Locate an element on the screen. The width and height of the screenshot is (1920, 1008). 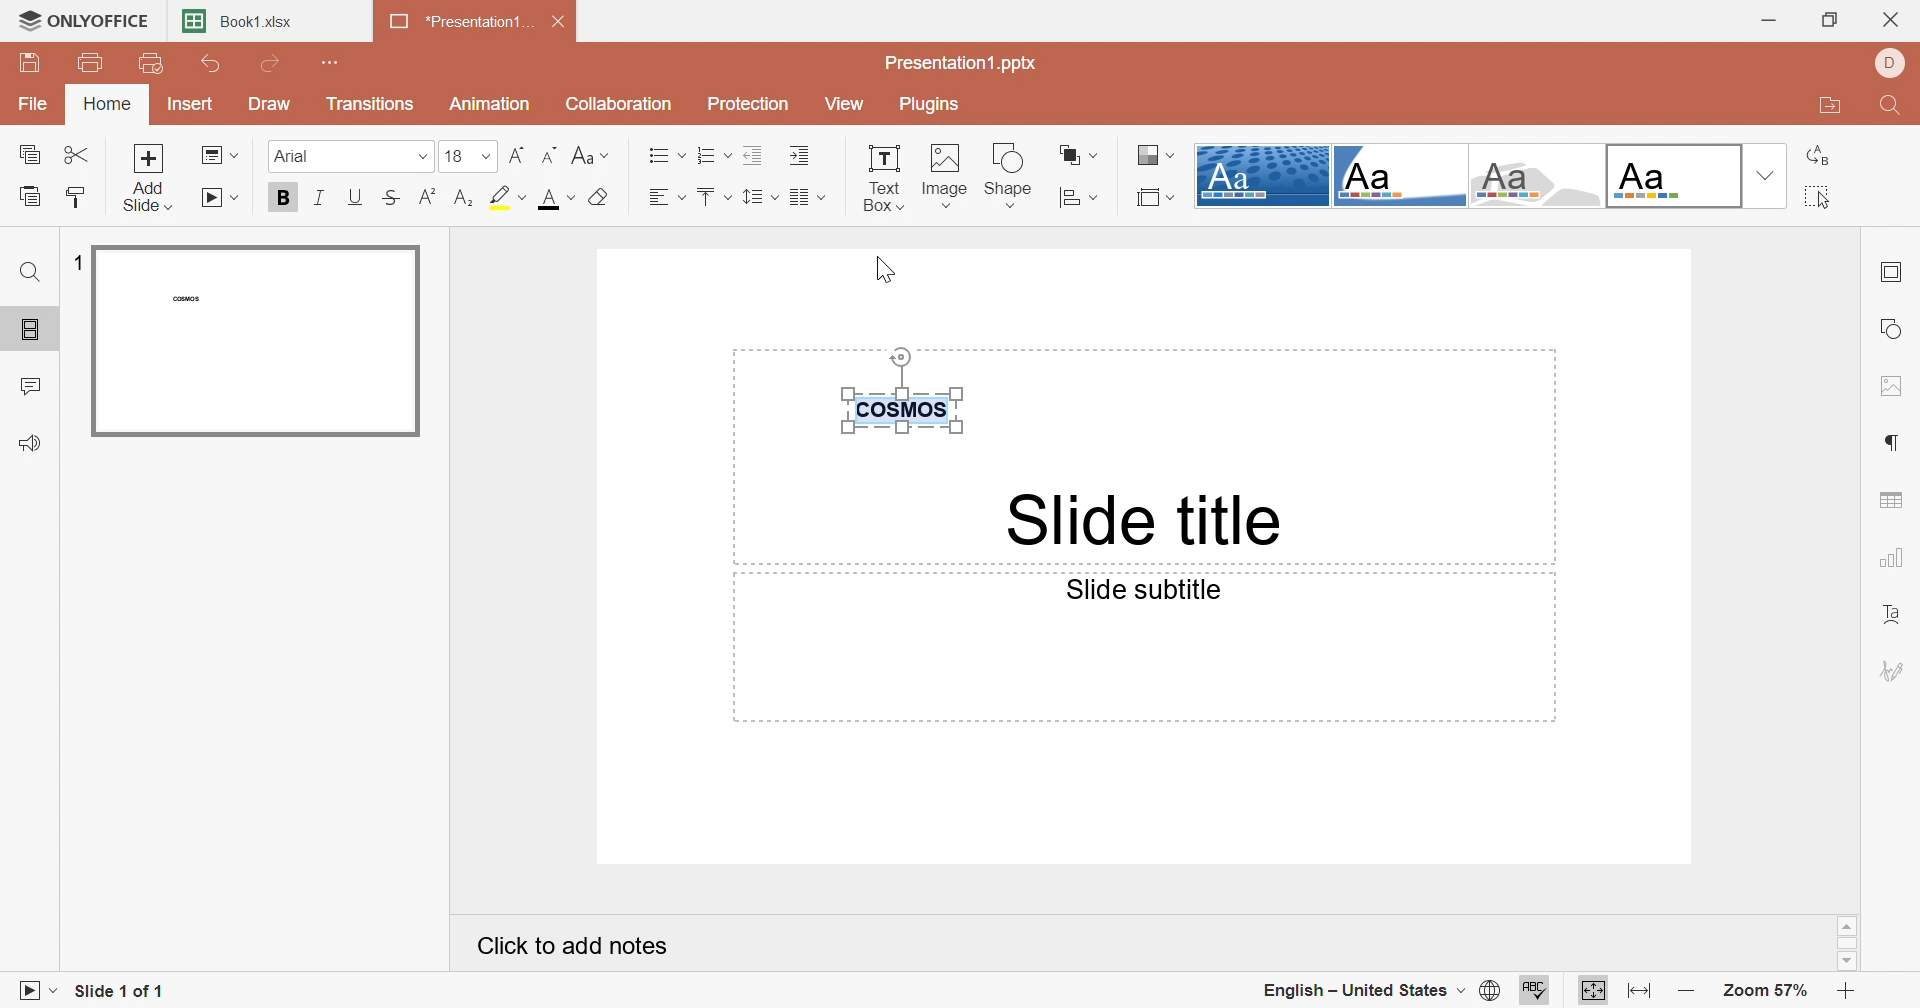
Cursor is located at coordinates (881, 271).